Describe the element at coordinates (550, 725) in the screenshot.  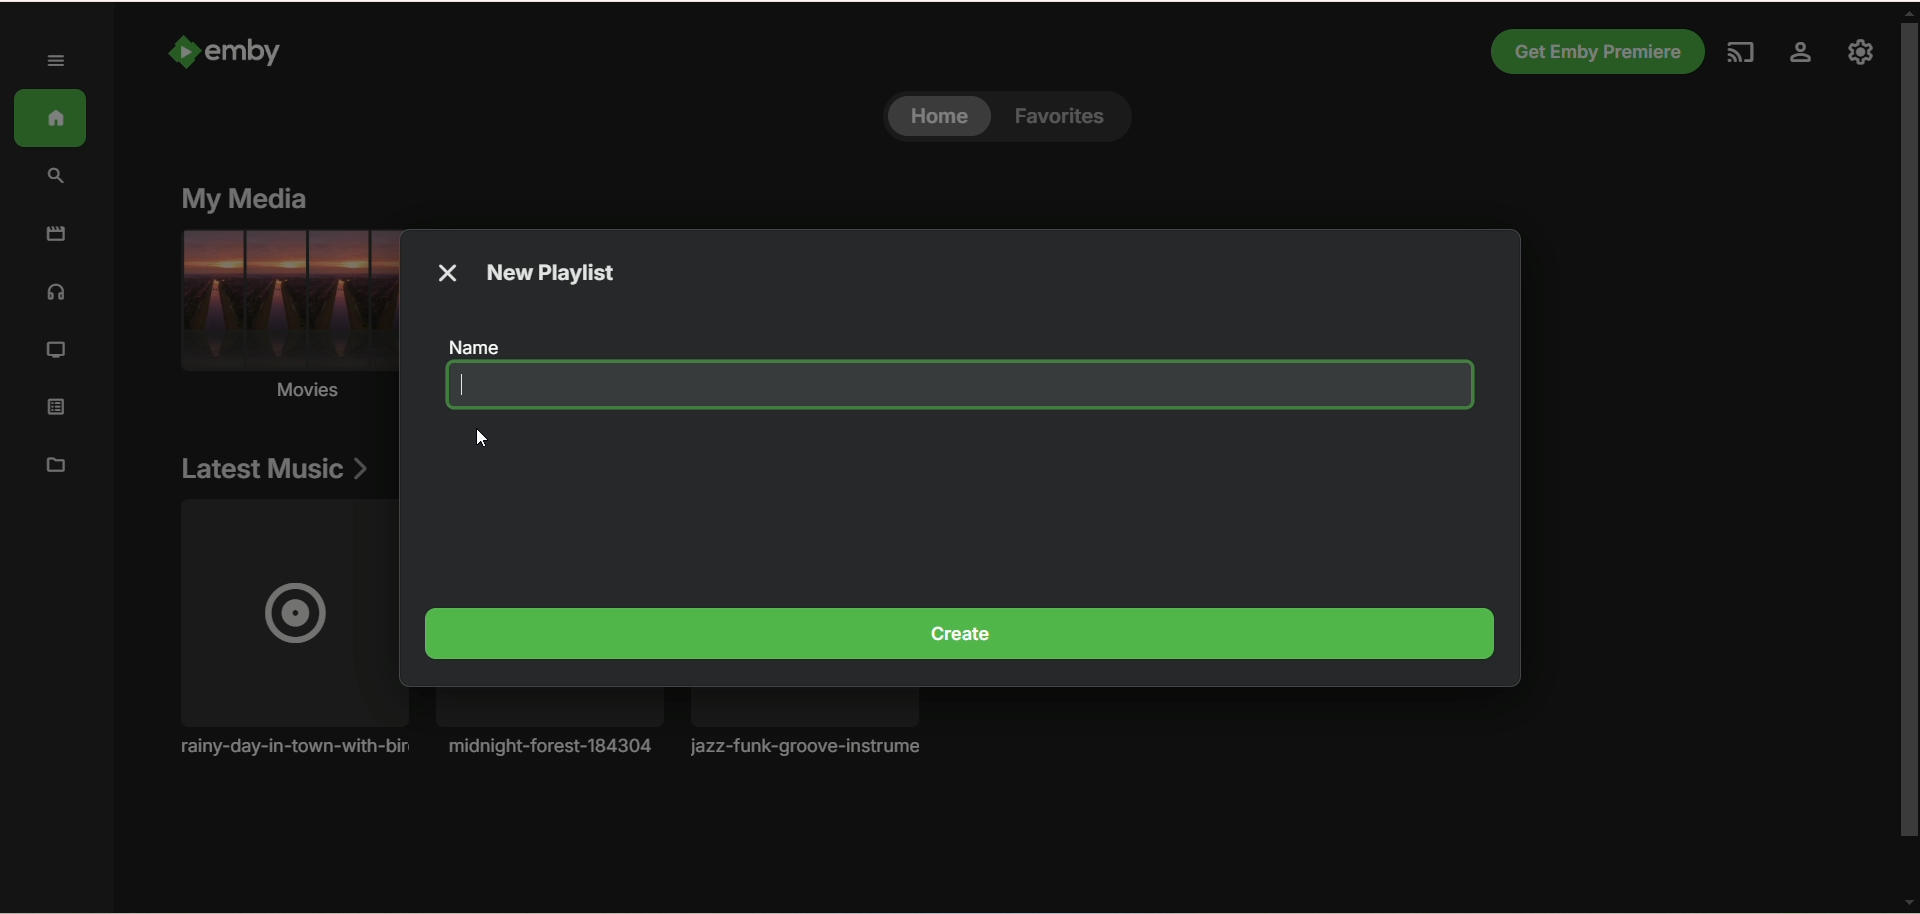
I see `Music album` at that location.